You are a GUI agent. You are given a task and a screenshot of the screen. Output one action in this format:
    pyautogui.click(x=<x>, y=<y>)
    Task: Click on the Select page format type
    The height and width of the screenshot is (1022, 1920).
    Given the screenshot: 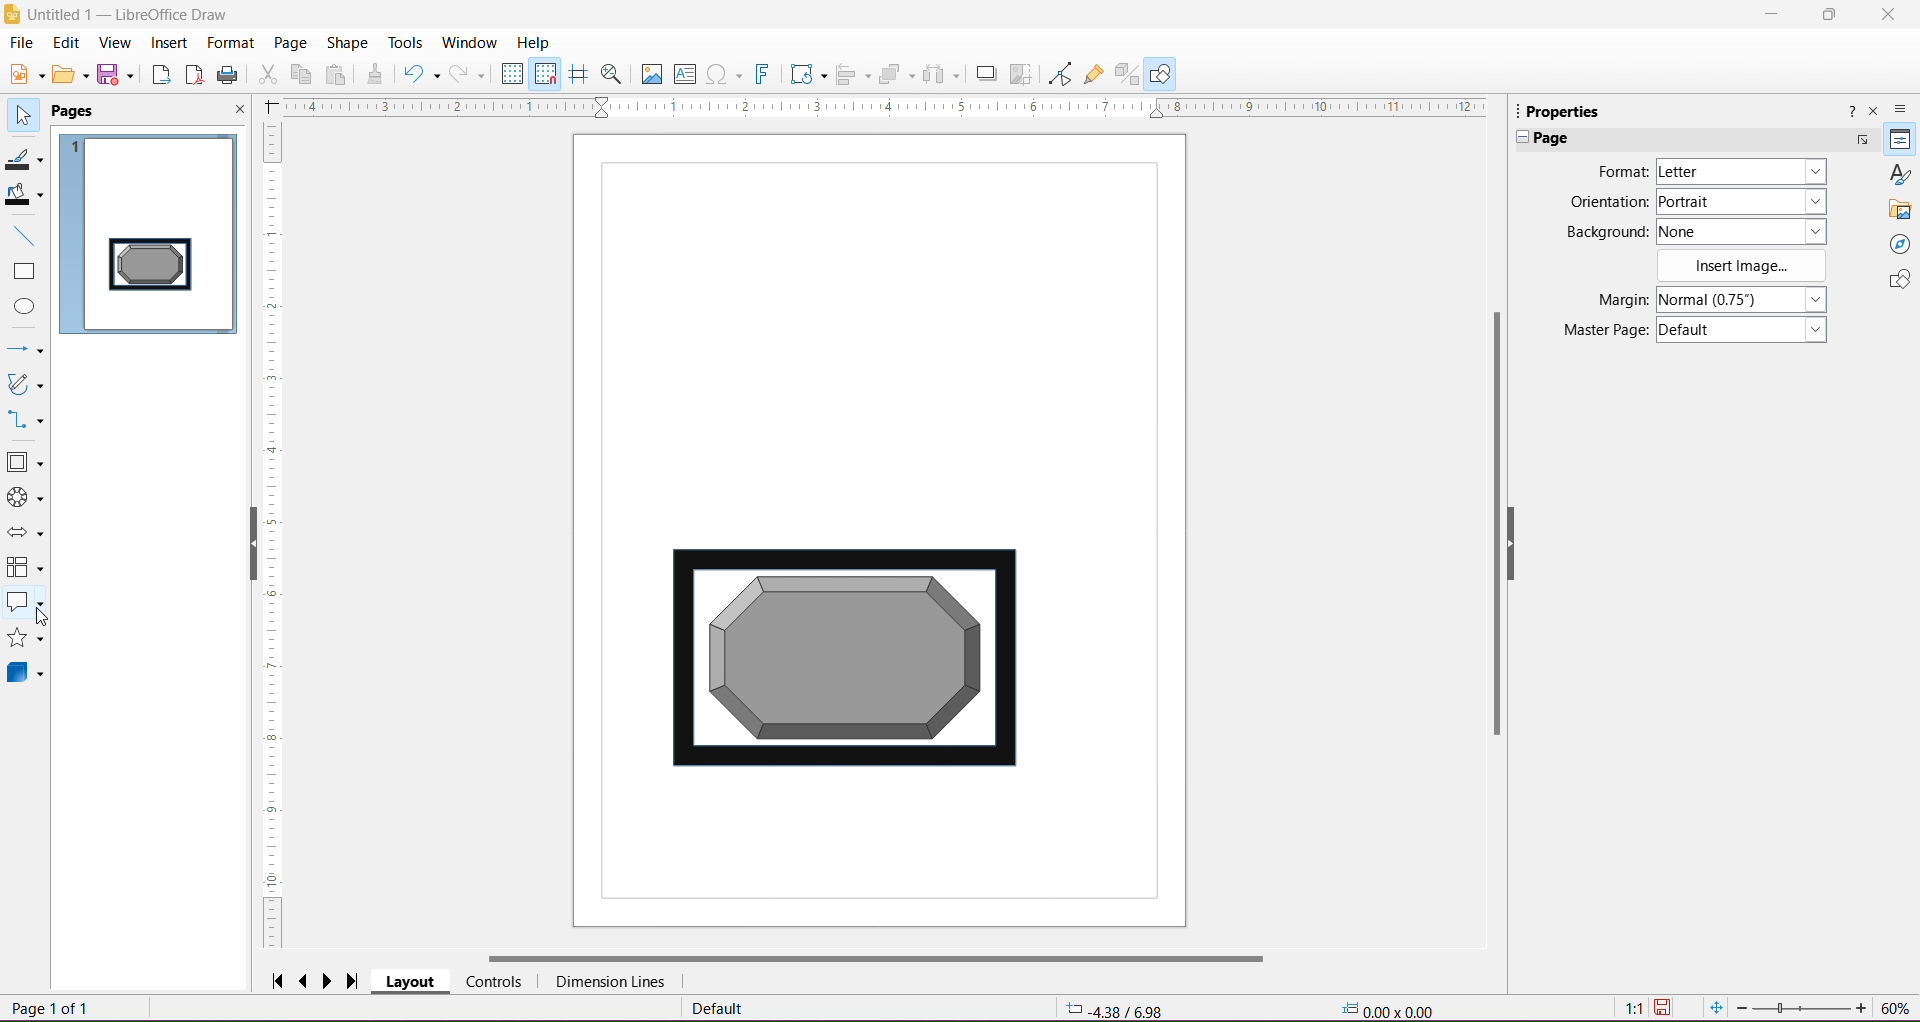 What is the action you would take?
    pyautogui.click(x=1739, y=172)
    